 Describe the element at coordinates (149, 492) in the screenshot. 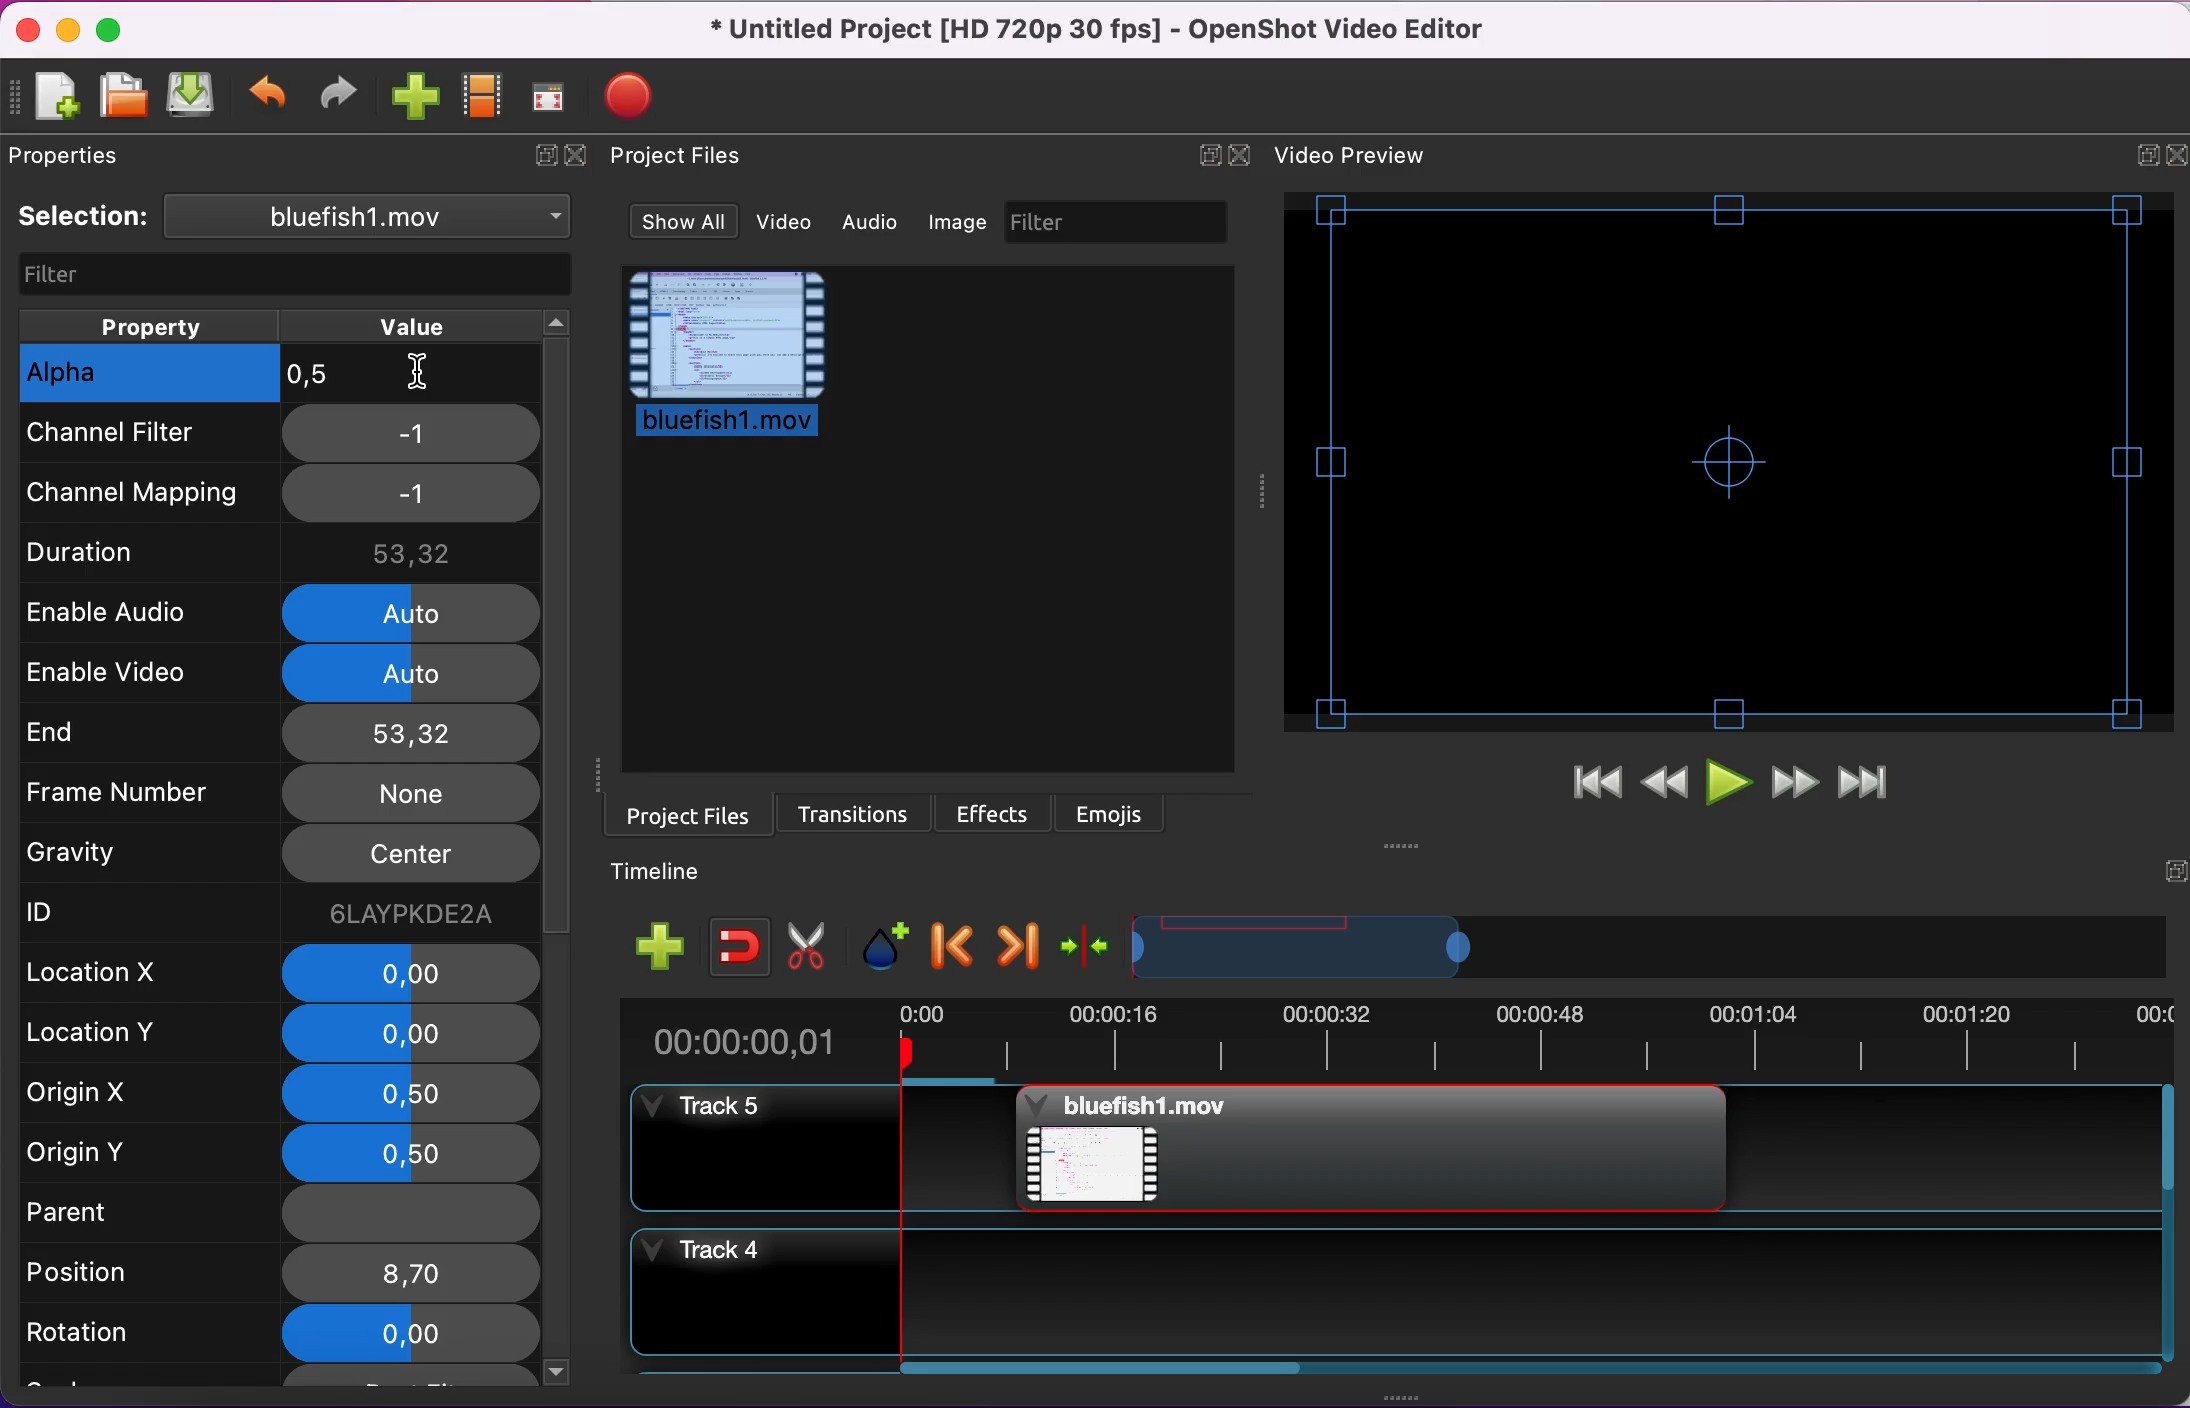

I see `channel mapping` at that location.